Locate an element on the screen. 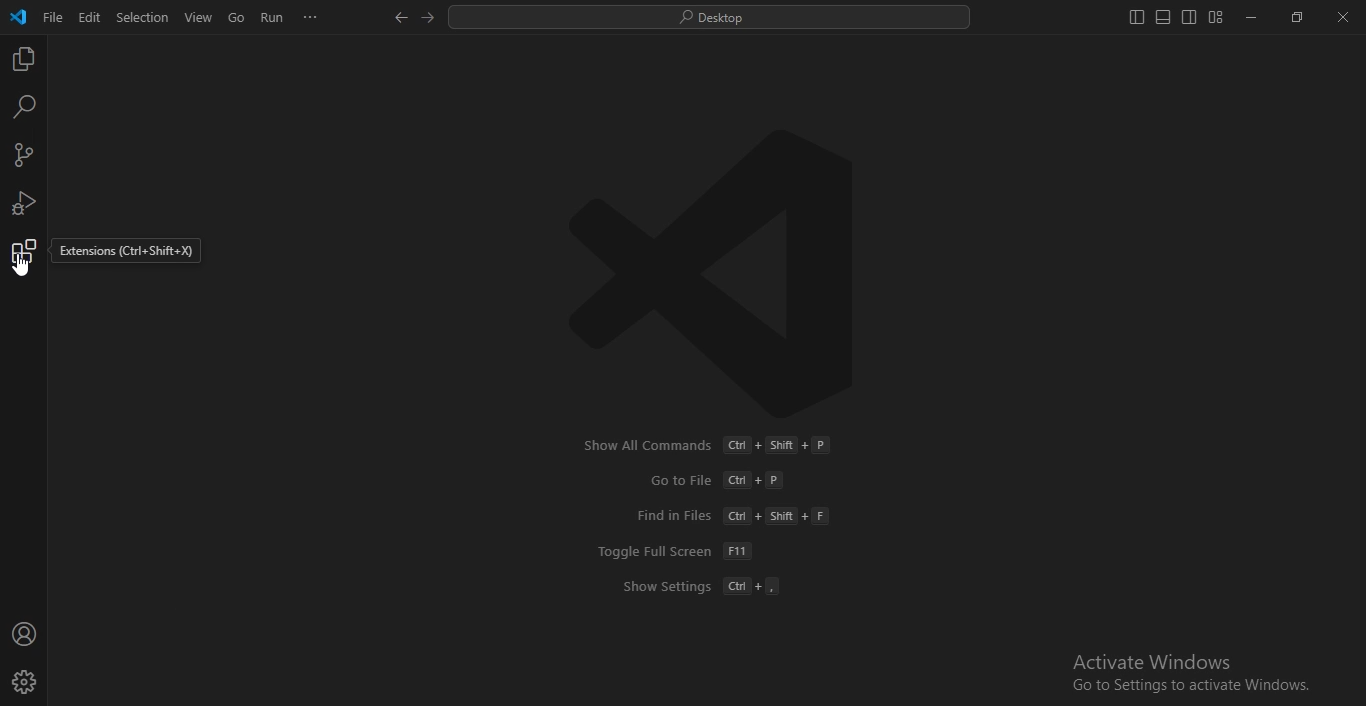 The image size is (1366, 706). cursor is located at coordinates (20, 275).